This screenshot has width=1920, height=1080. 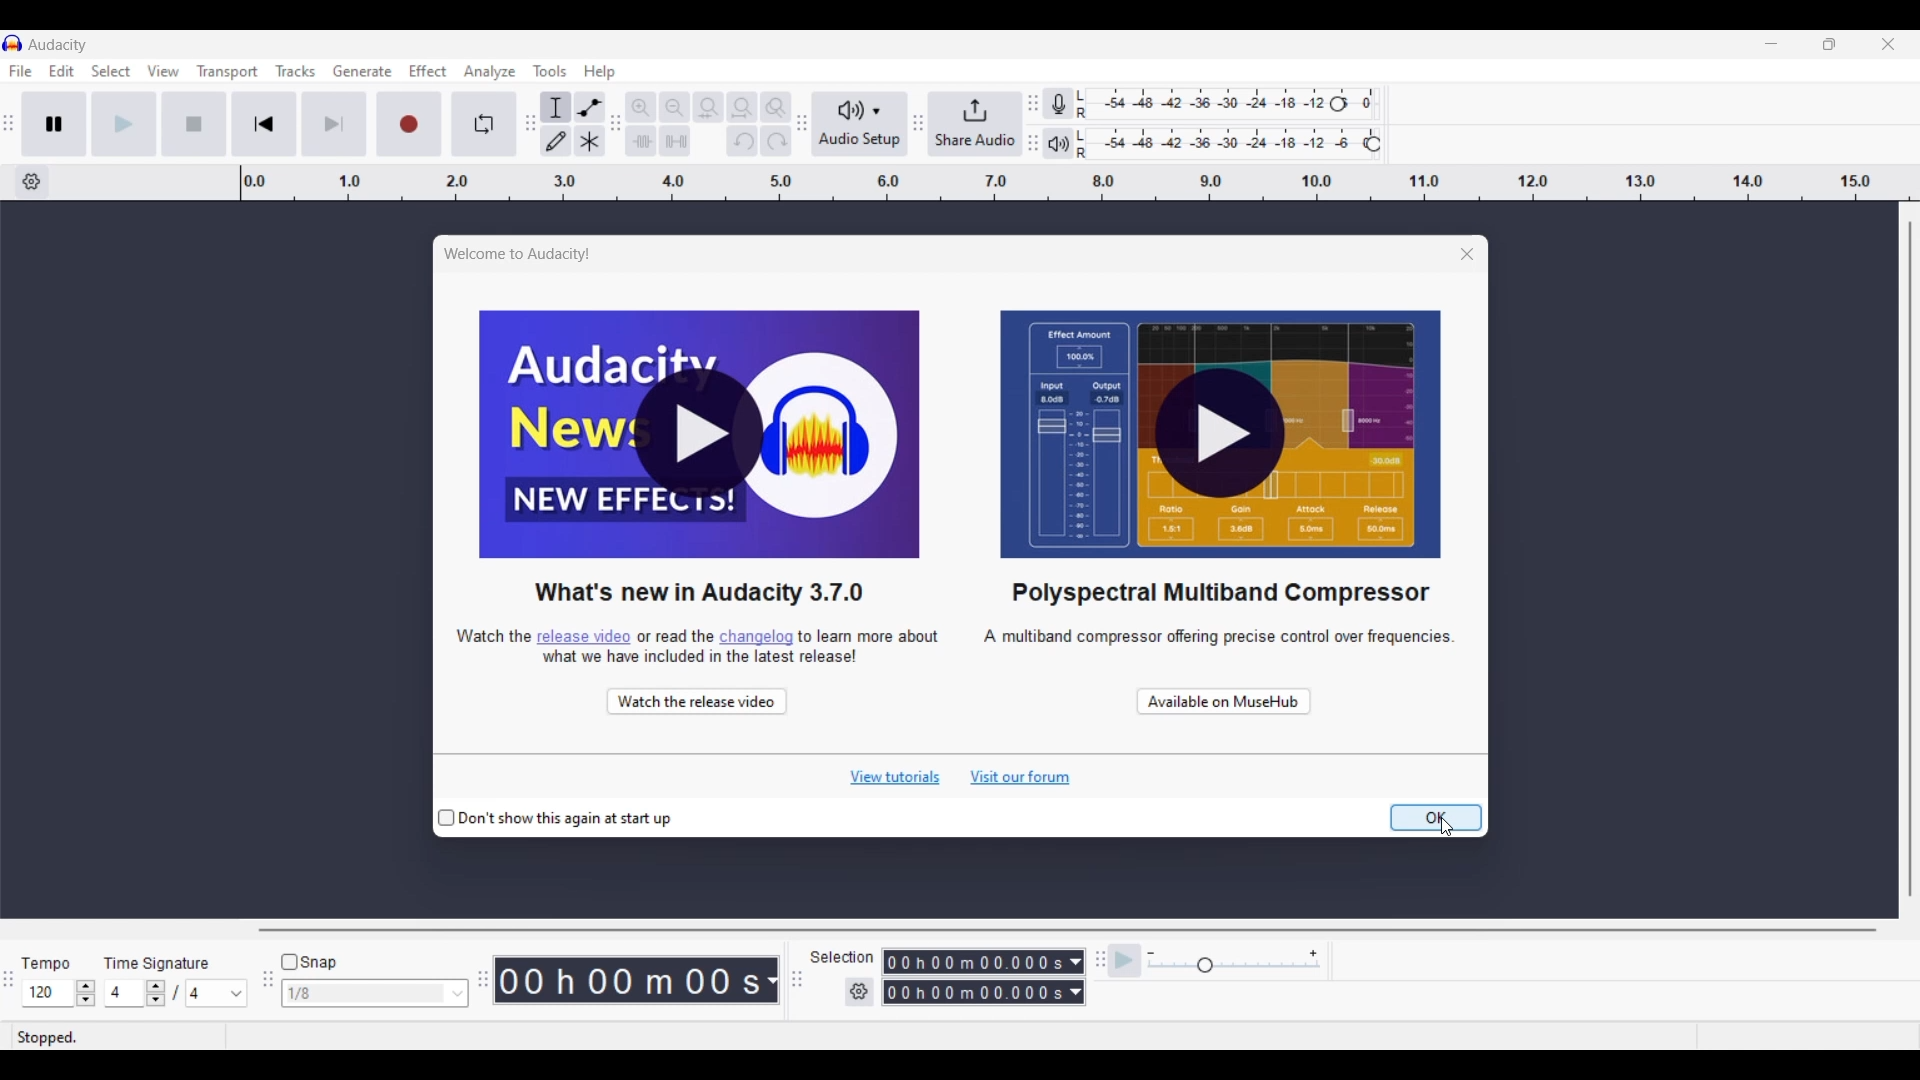 What do you see at coordinates (1084, 126) in the screenshot?
I see `L R L R` at bounding box center [1084, 126].